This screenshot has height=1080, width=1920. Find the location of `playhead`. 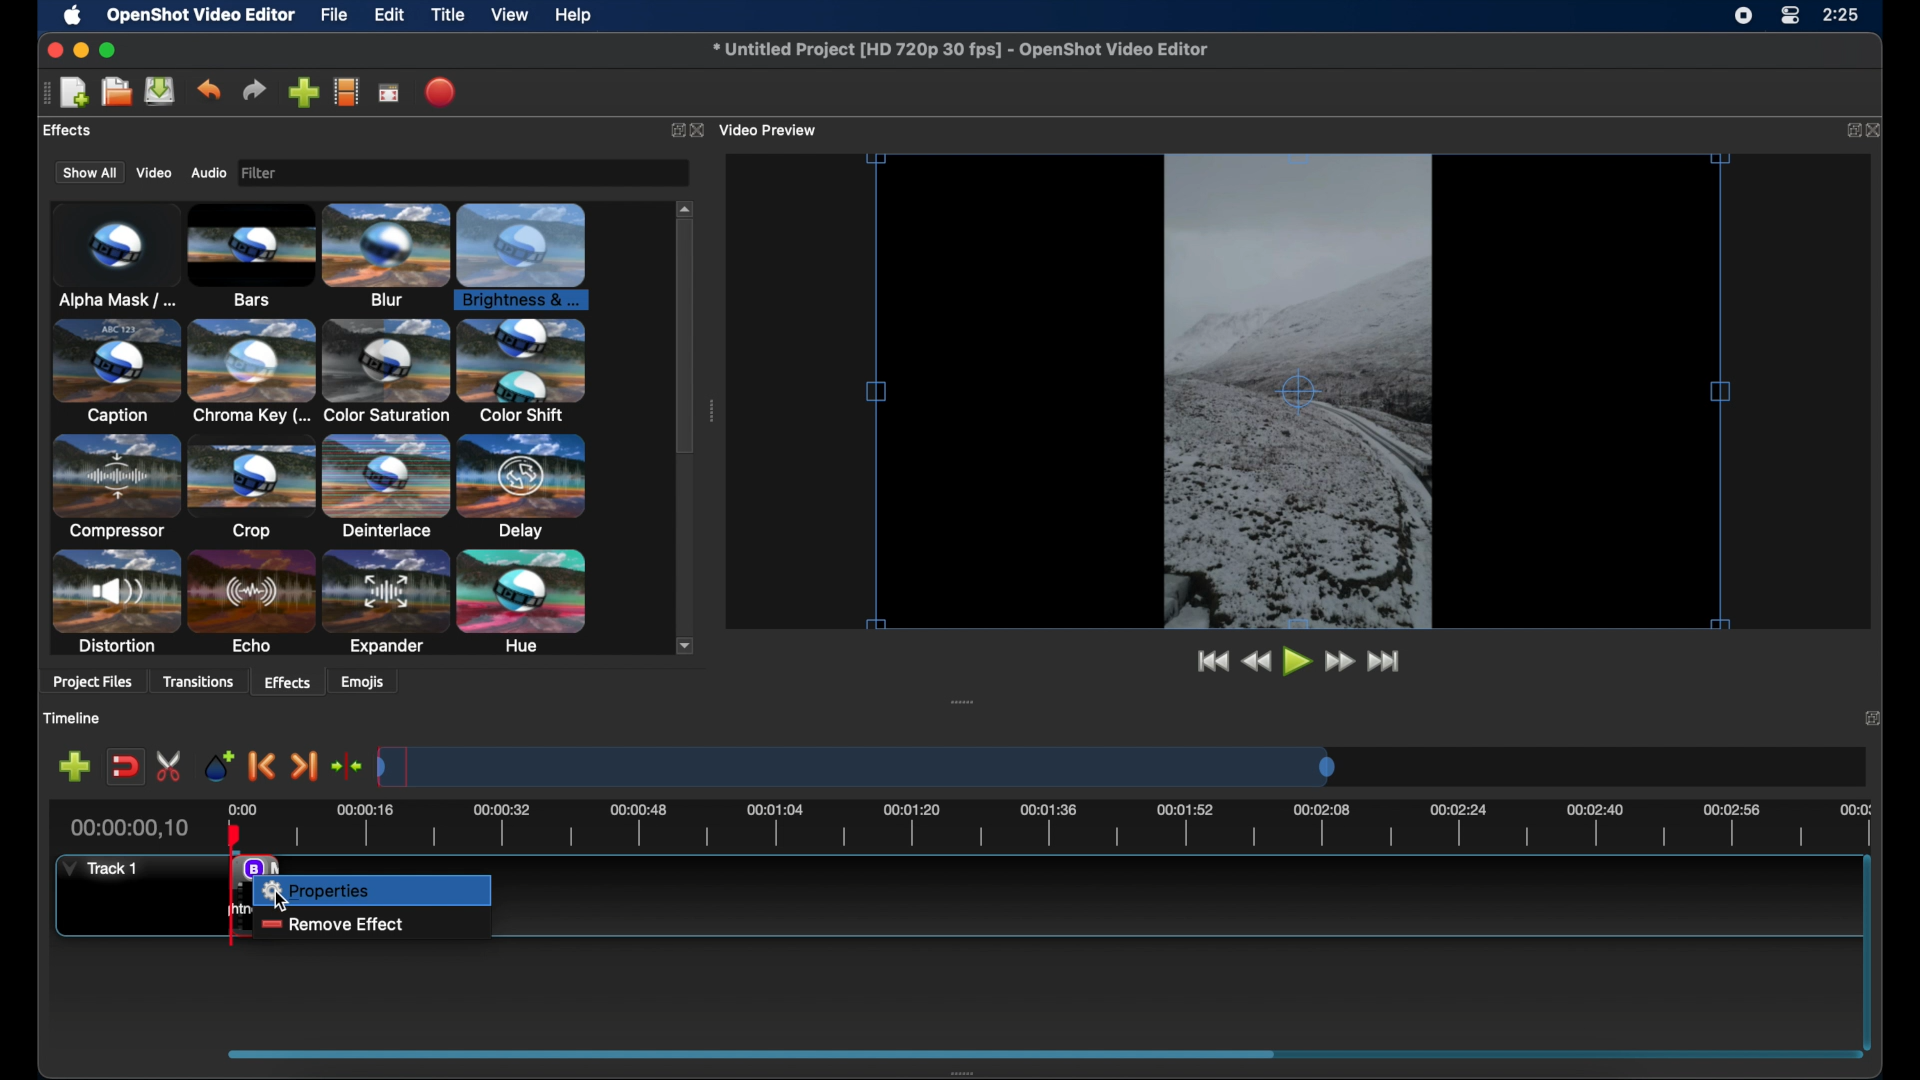

playhead is located at coordinates (234, 833).